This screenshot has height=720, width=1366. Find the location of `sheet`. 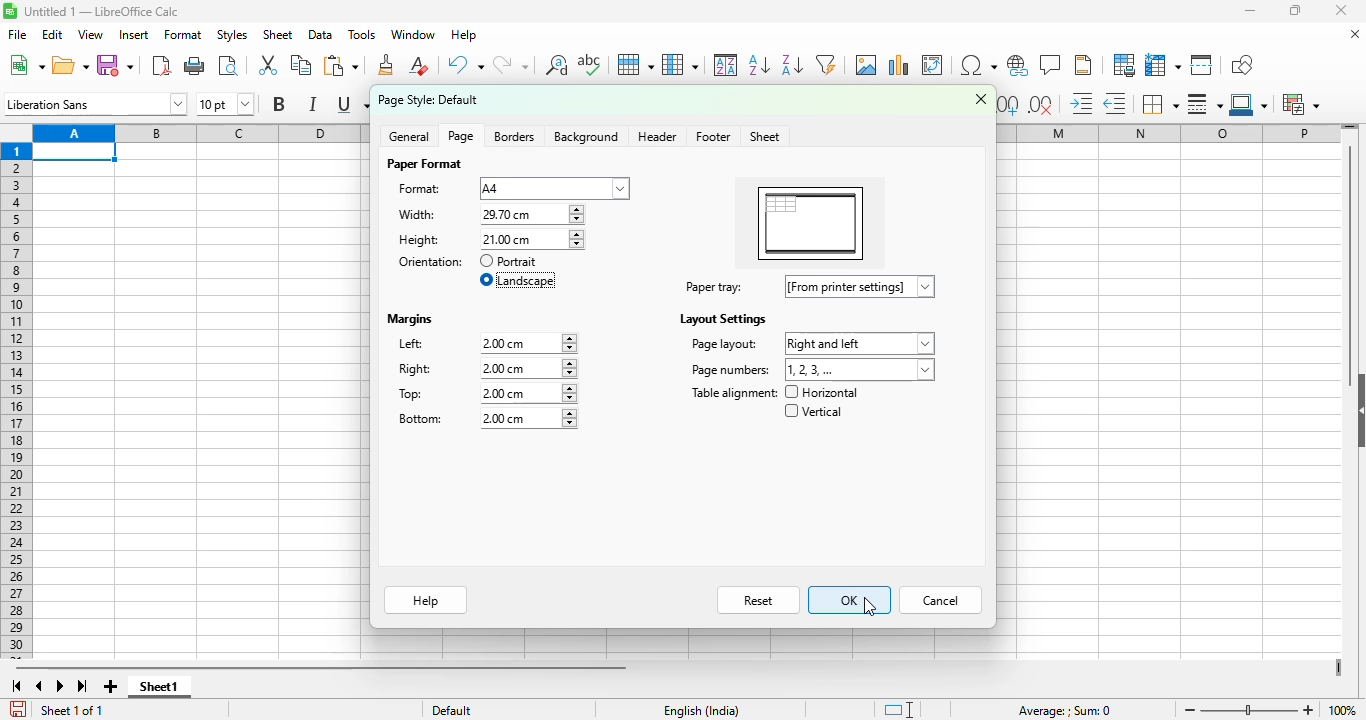

sheet is located at coordinates (766, 137).